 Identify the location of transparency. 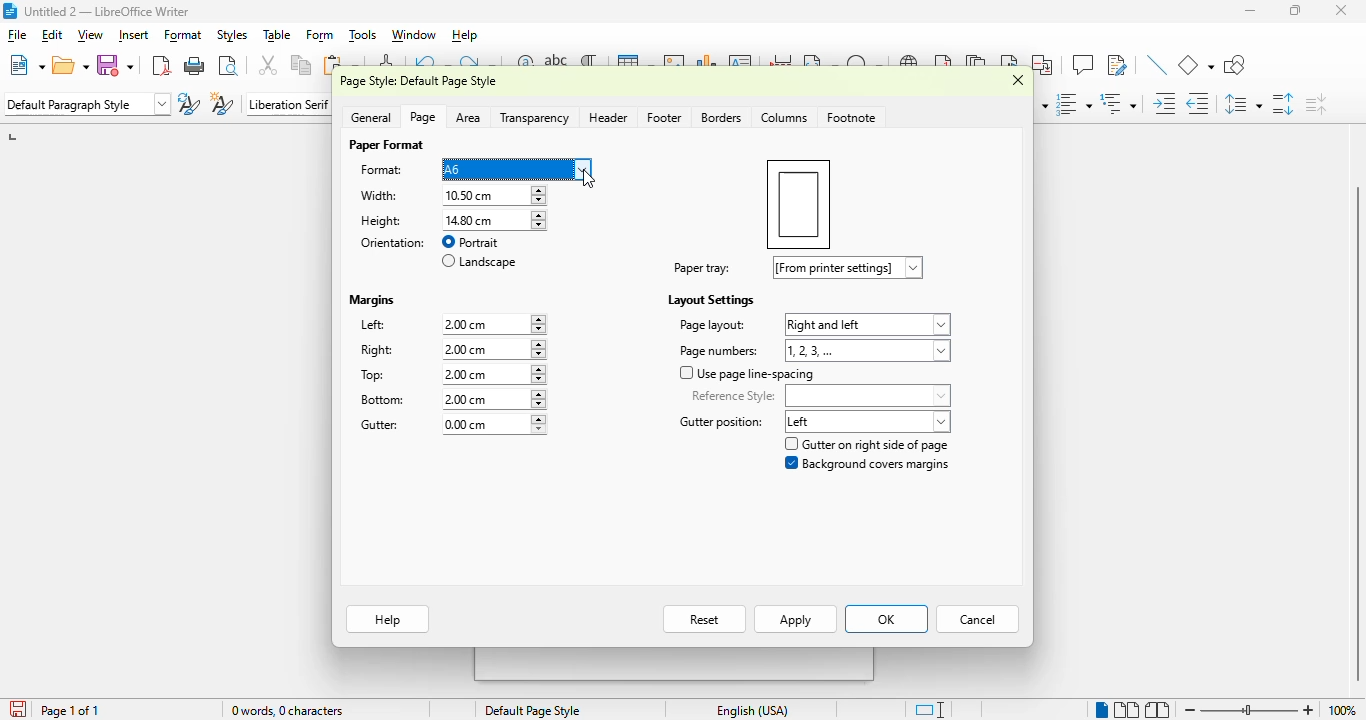
(535, 119).